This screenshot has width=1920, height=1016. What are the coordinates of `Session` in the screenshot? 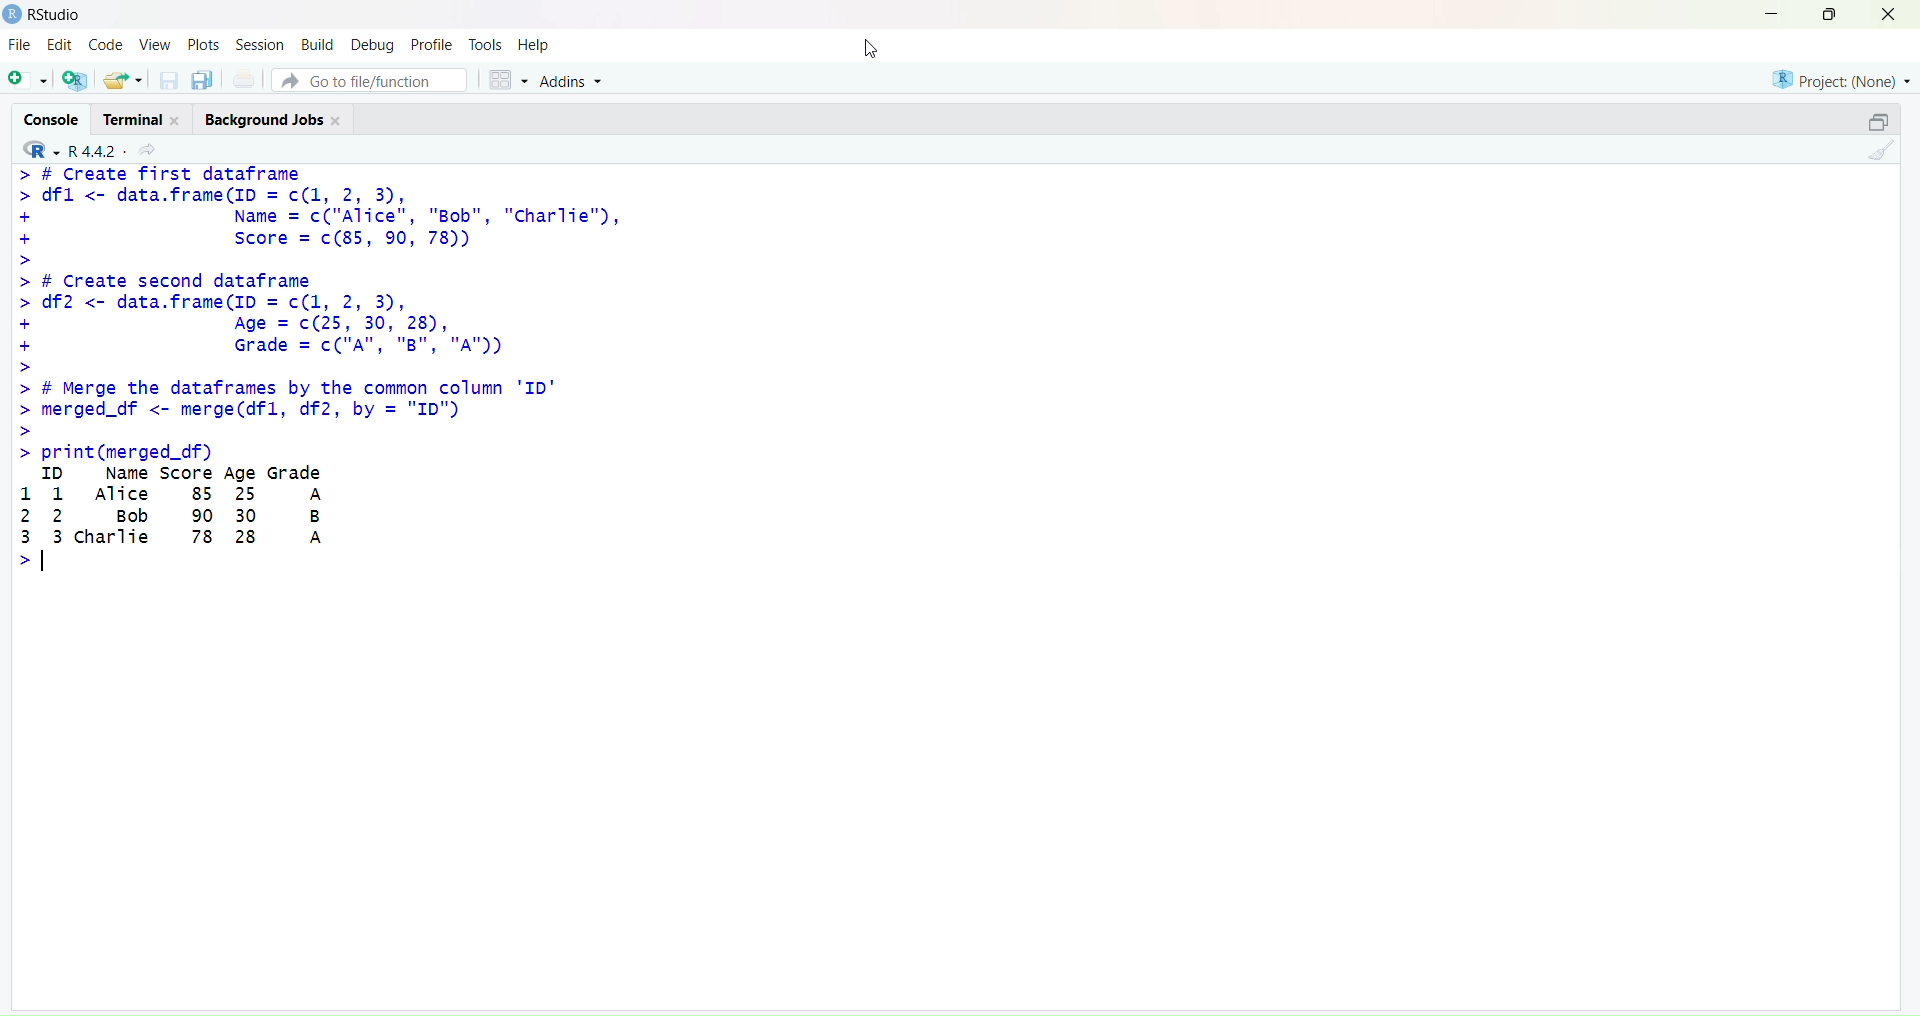 It's located at (261, 45).